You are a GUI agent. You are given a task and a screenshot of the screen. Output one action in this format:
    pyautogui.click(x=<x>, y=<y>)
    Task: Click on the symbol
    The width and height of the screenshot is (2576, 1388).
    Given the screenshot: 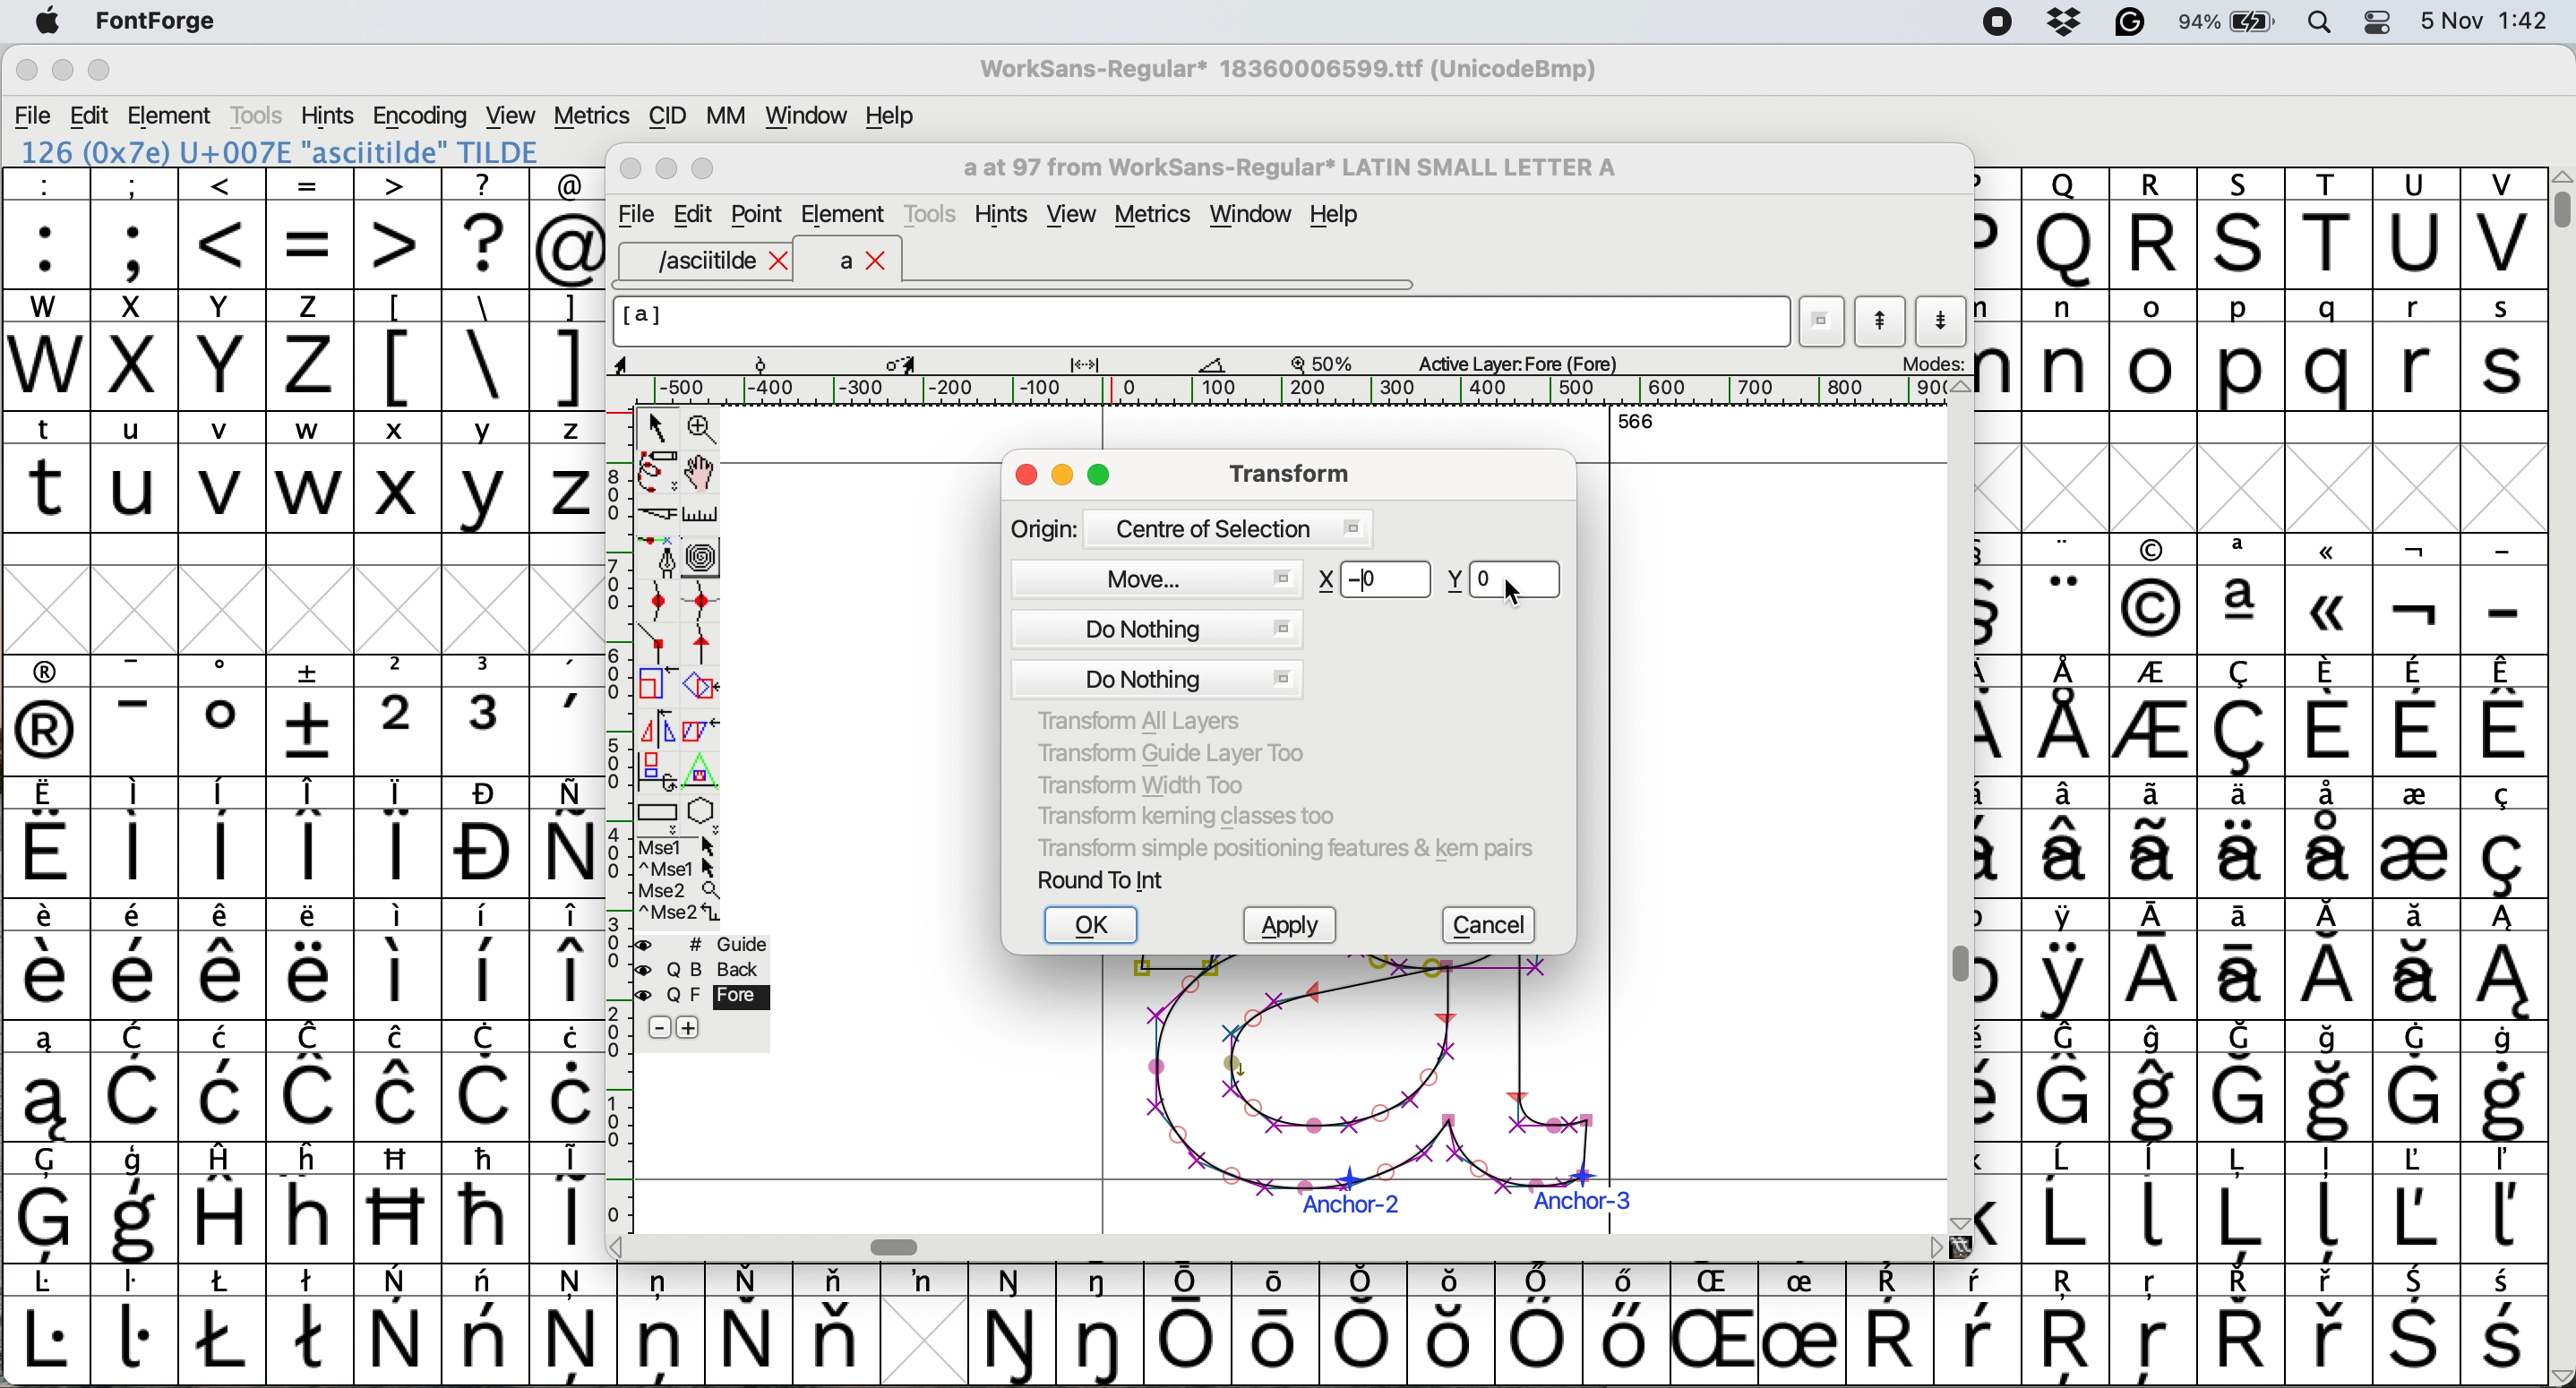 What is the action you would take?
    pyautogui.click(x=1104, y=1324)
    